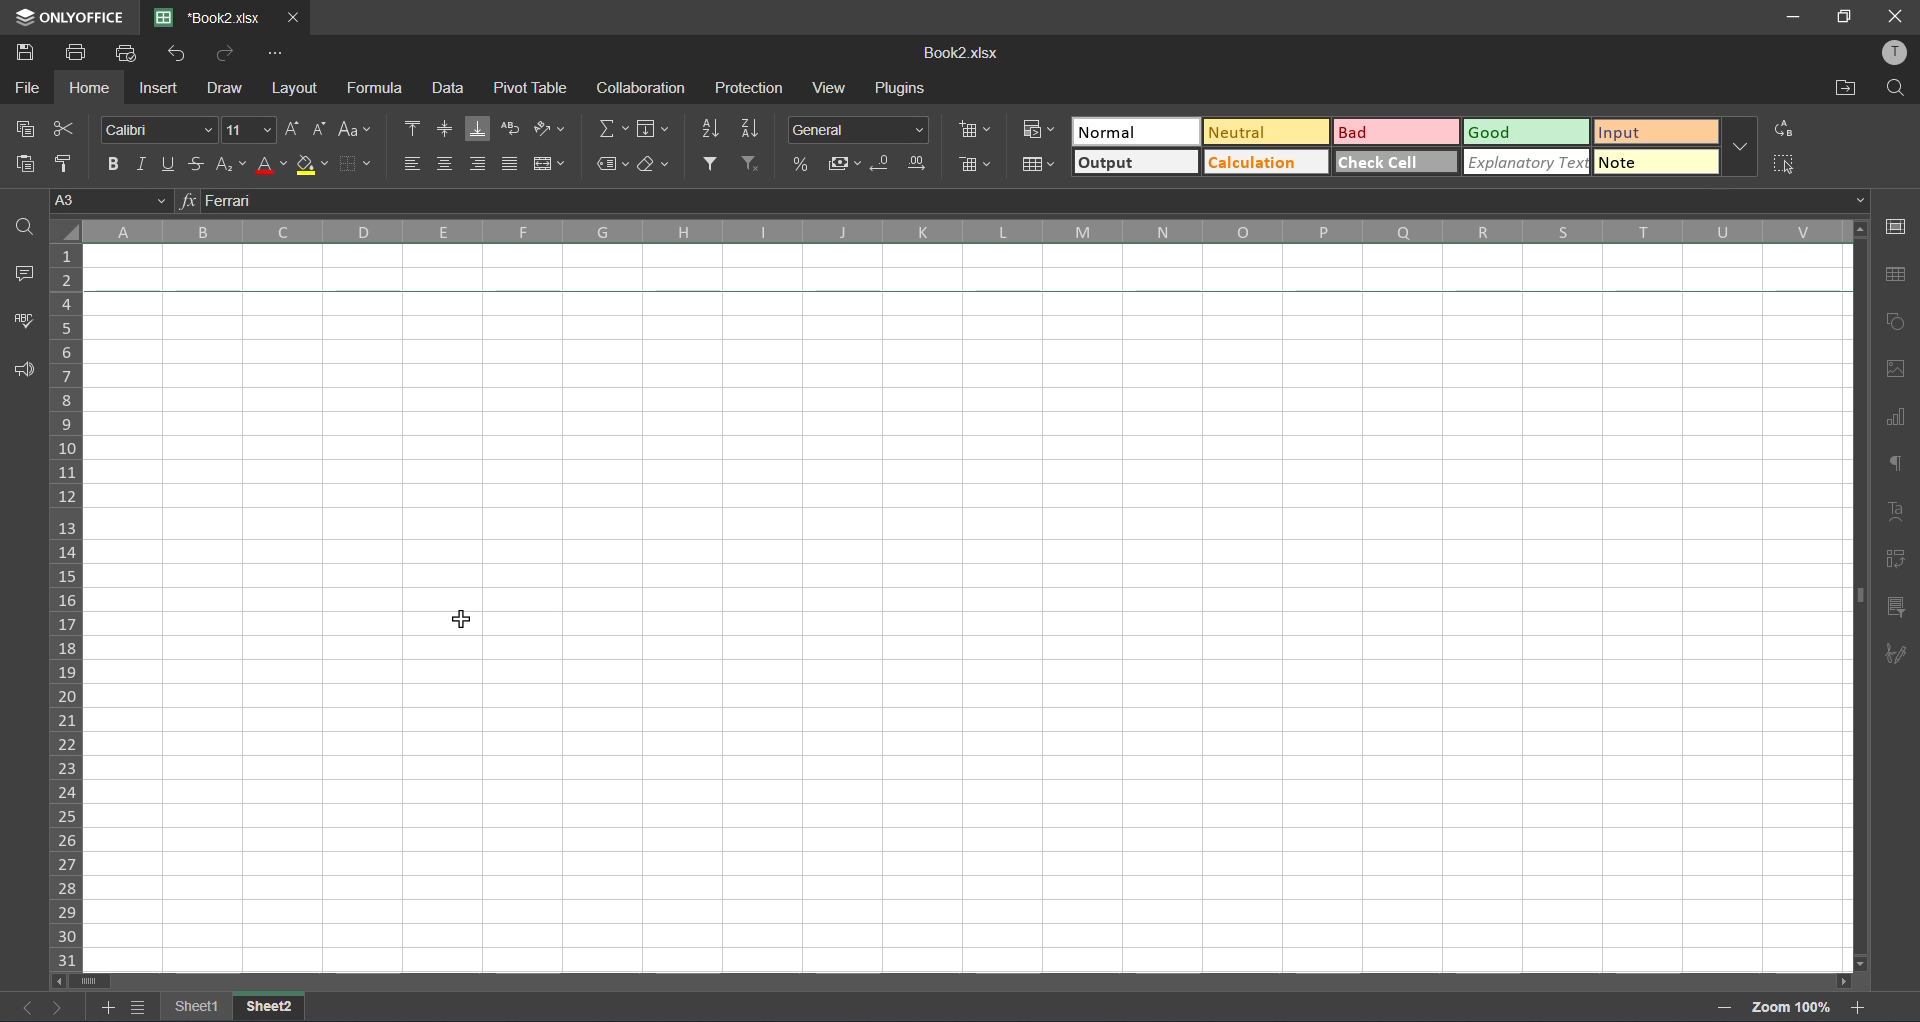  Describe the element at coordinates (232, 1006) in the screenshot. I see `sheet names` at that location.